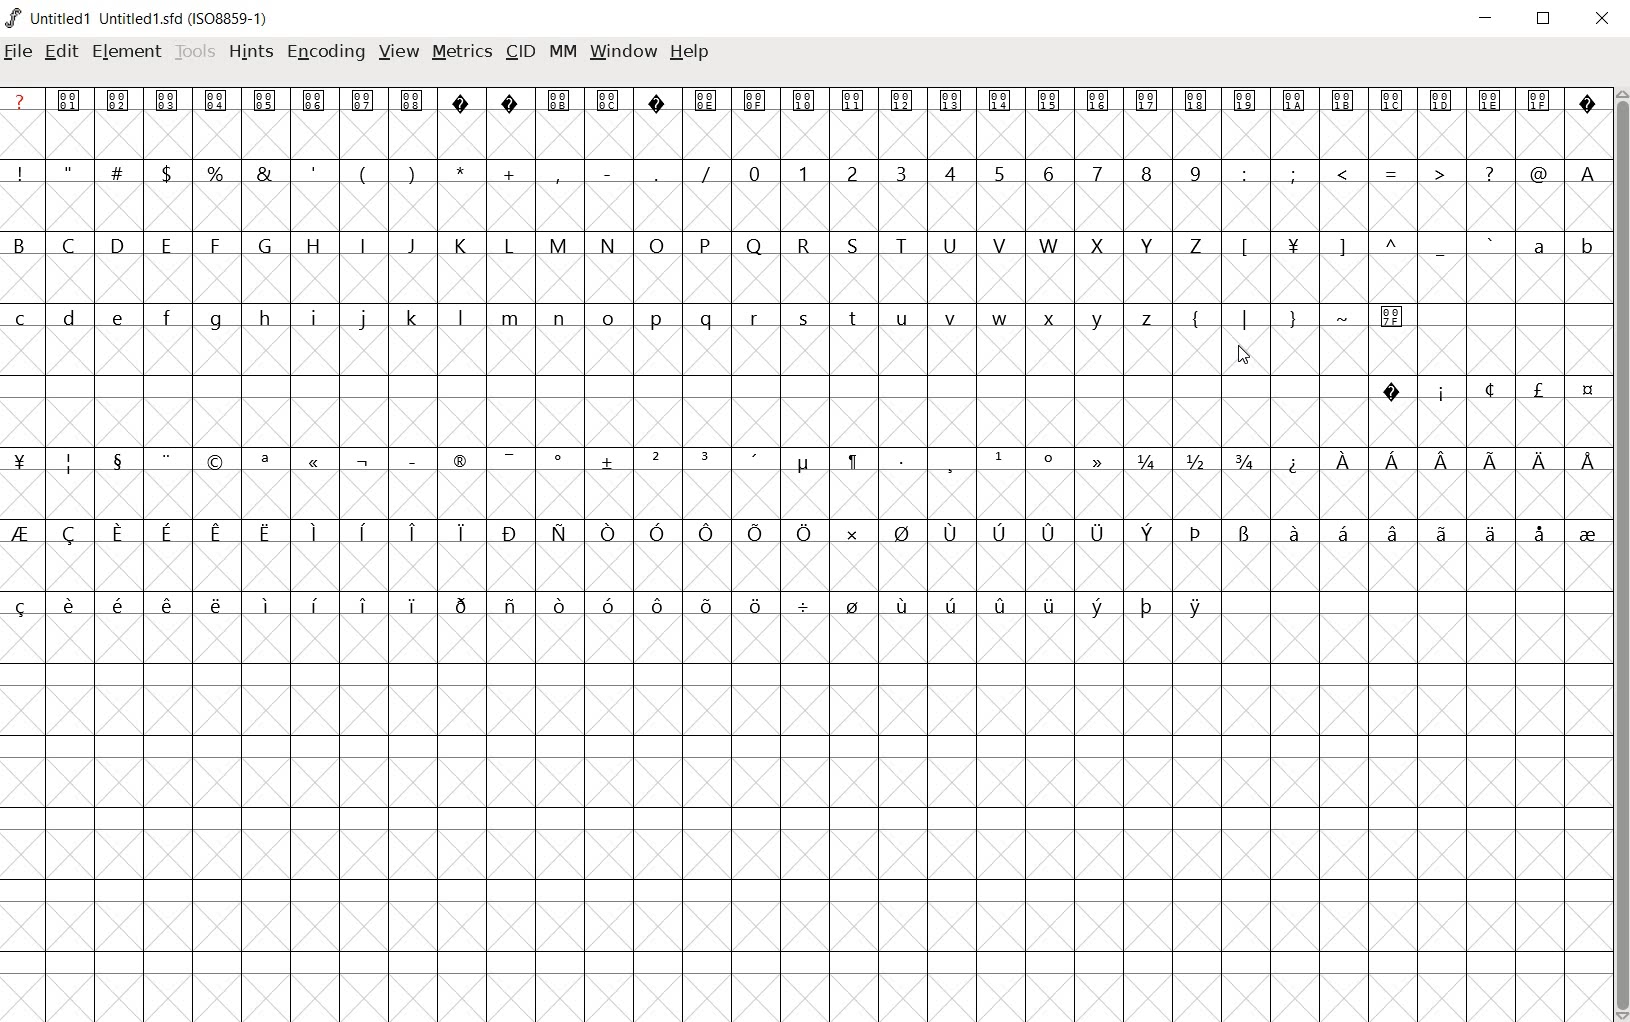 The width and height of the screenshot is (1630, 1022). What do you see at coordinates (195, 50) in the screenshot?
I see `tools` at bounding box center [195, 50].